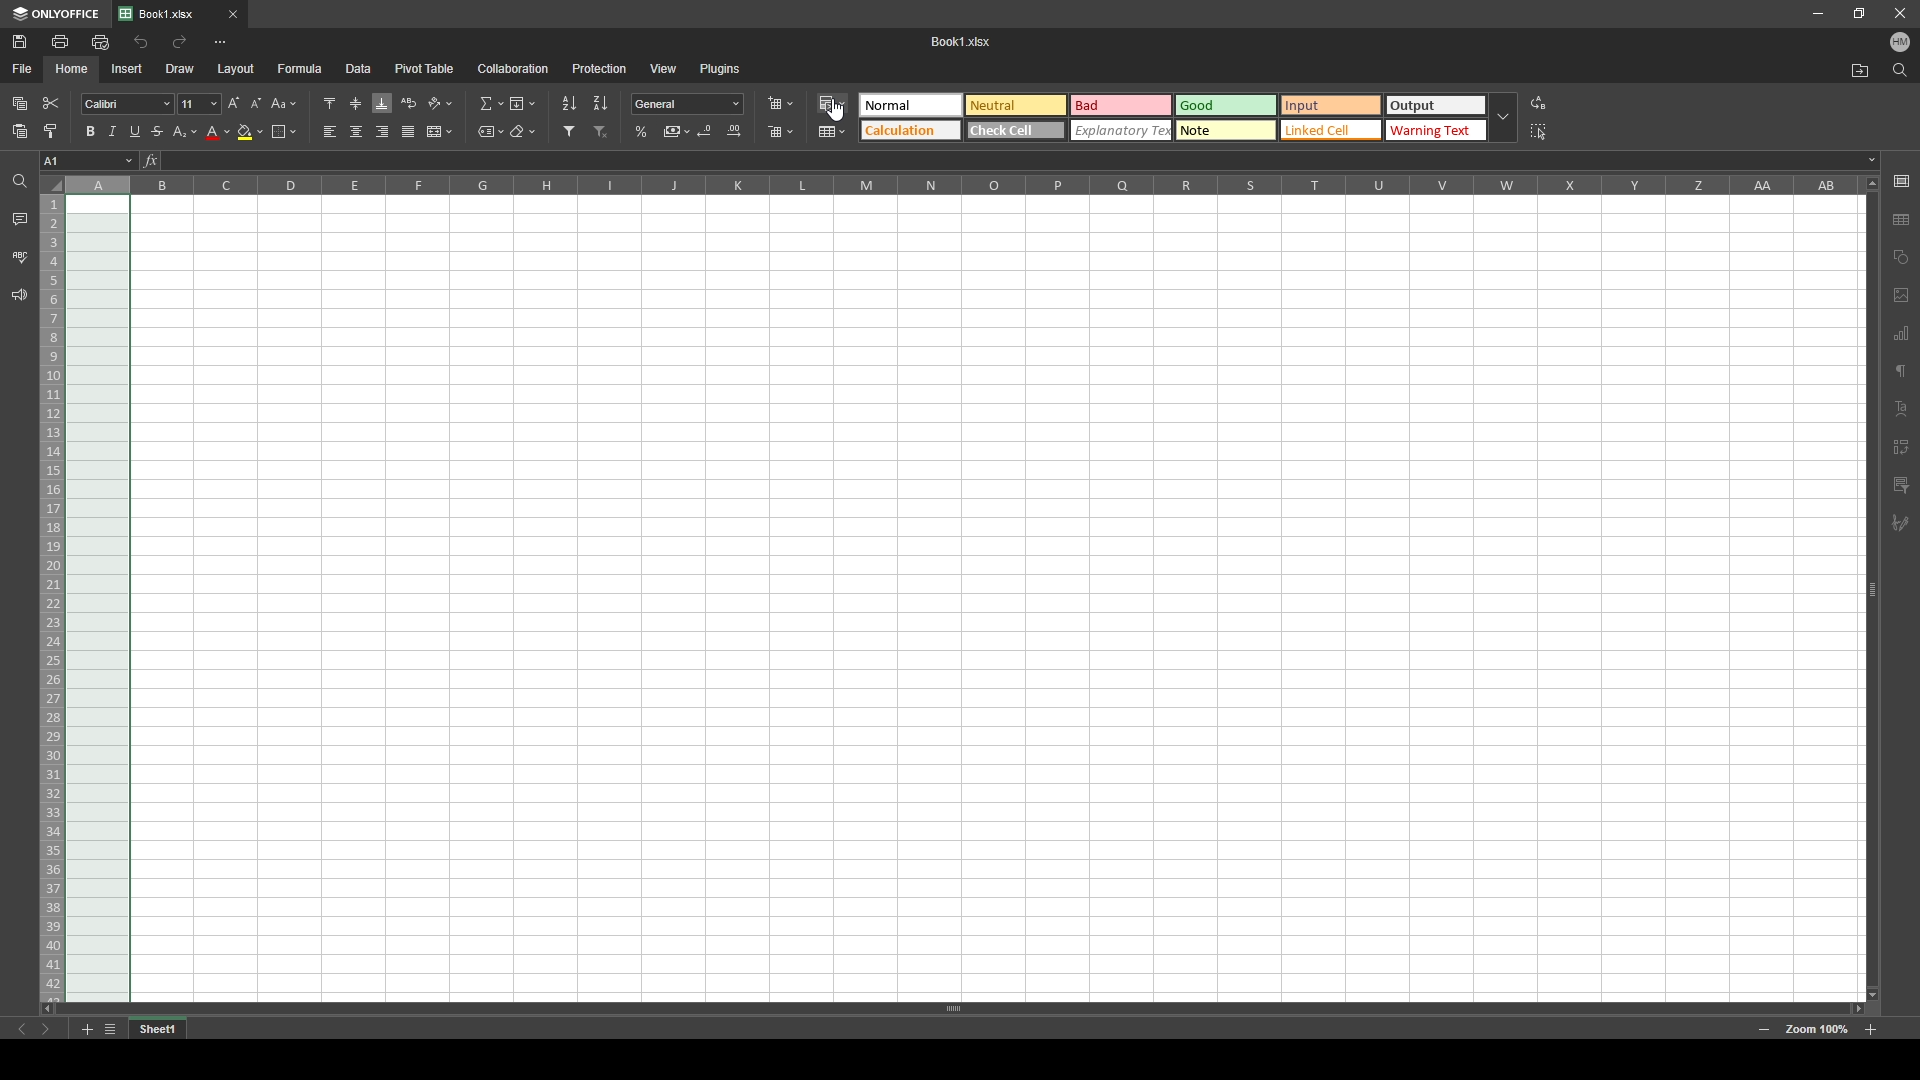 This screenshot has height=1080, width=1920. Describe the element at coordinates (997, 599) in the screenshot. I see `spreadsheet` at that location.